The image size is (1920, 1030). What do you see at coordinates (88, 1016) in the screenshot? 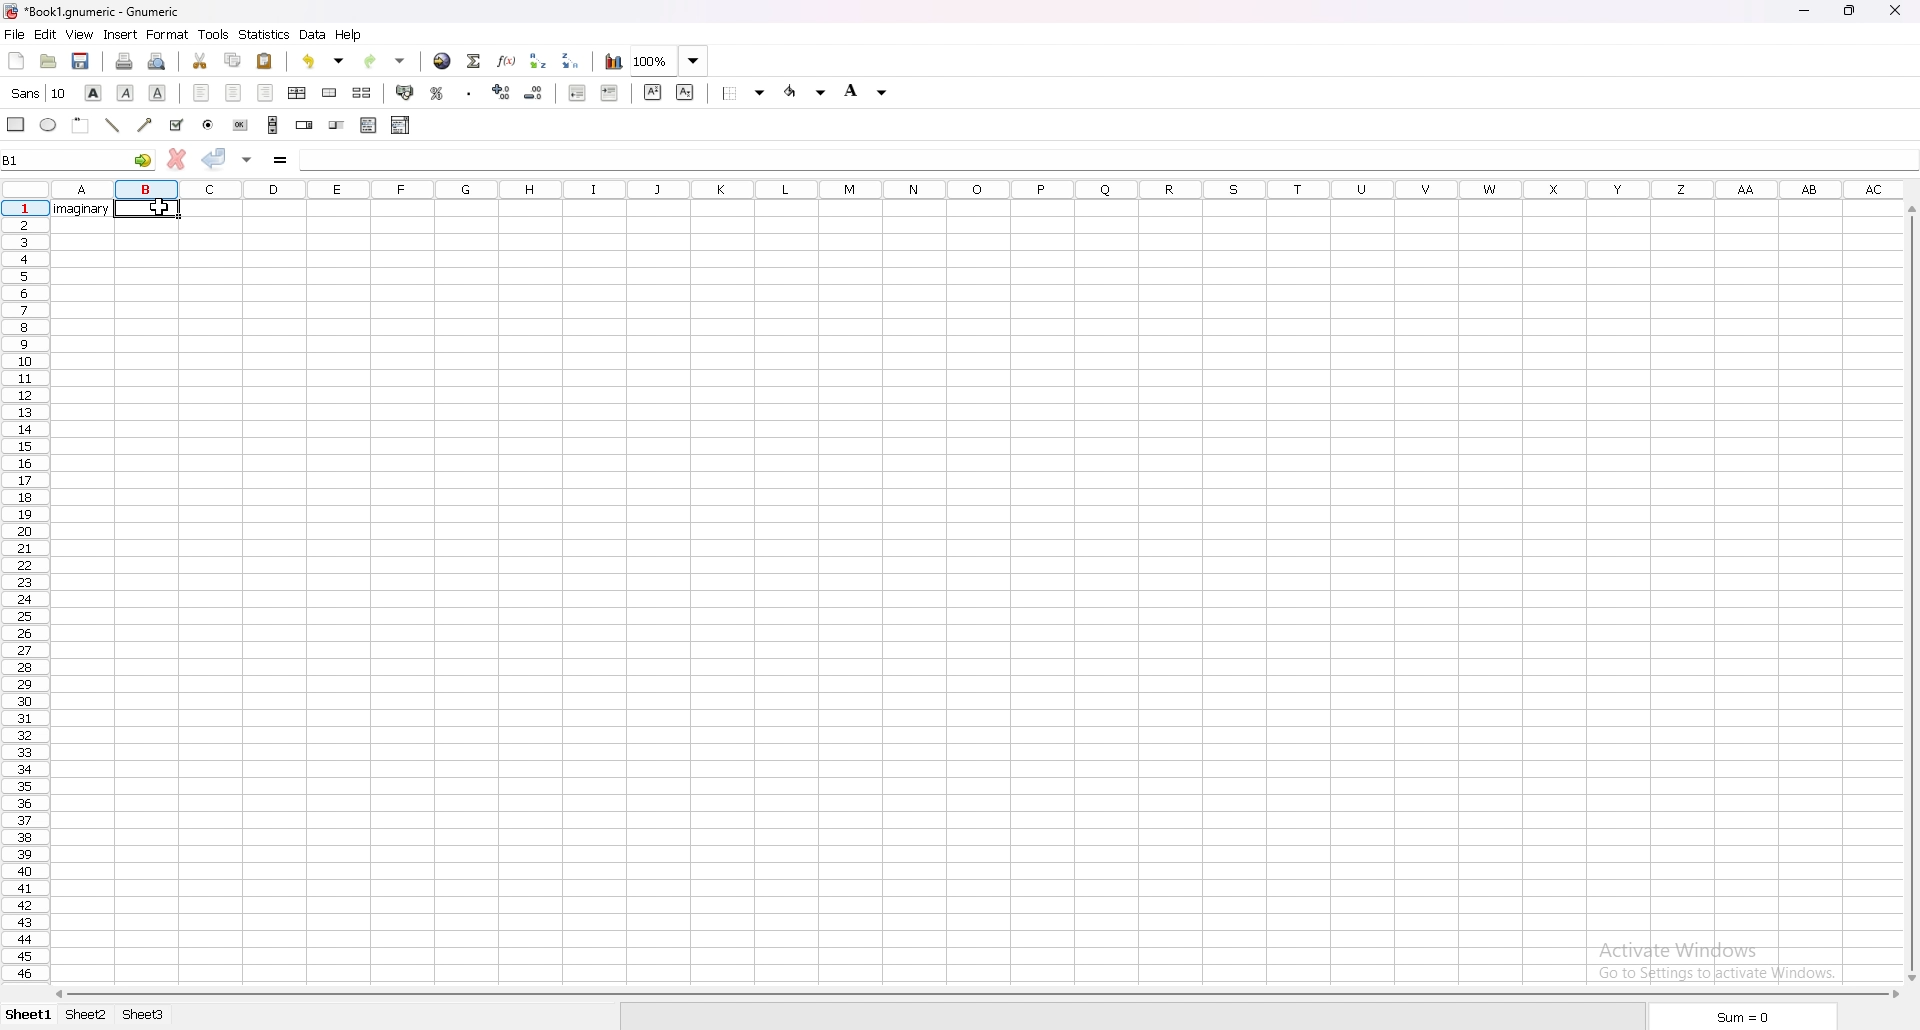
I see `sheet 2` at bounding box center [88, 1016].